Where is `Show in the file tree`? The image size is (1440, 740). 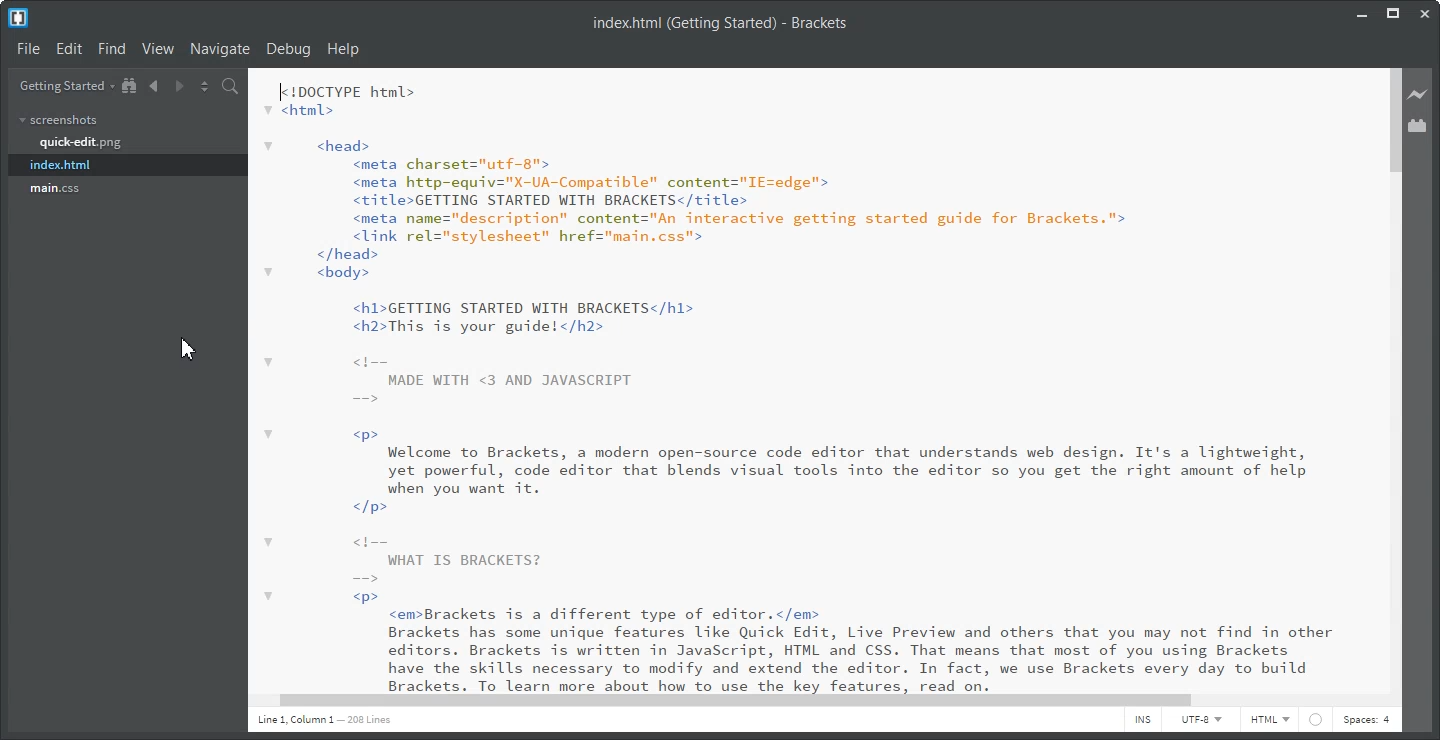 Show in the file tree is located at coordinates (130, 85).